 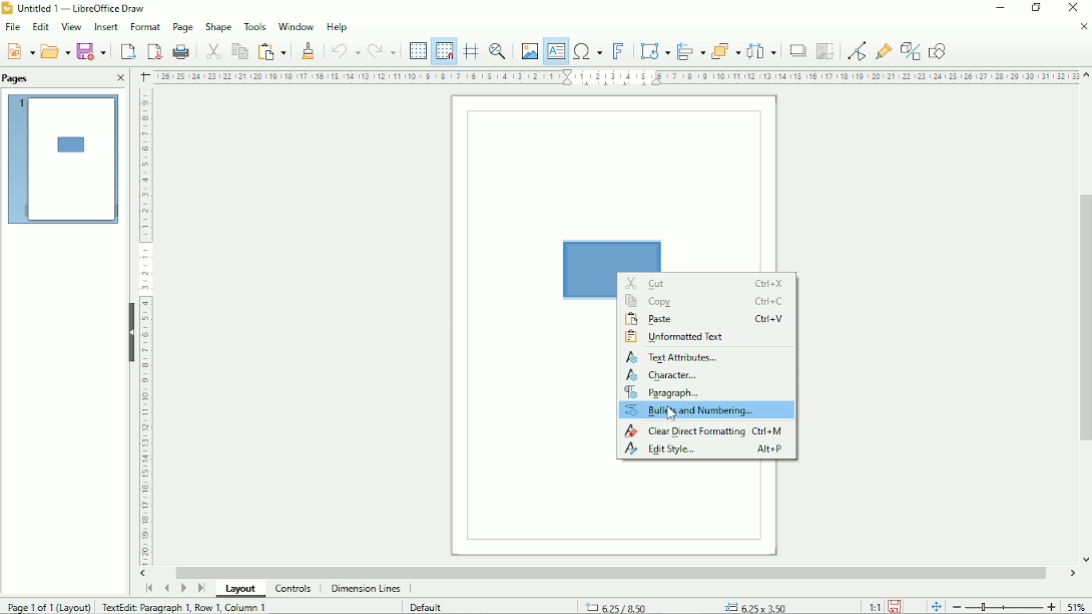 I want to click on Window, so click(x=296, y=26).